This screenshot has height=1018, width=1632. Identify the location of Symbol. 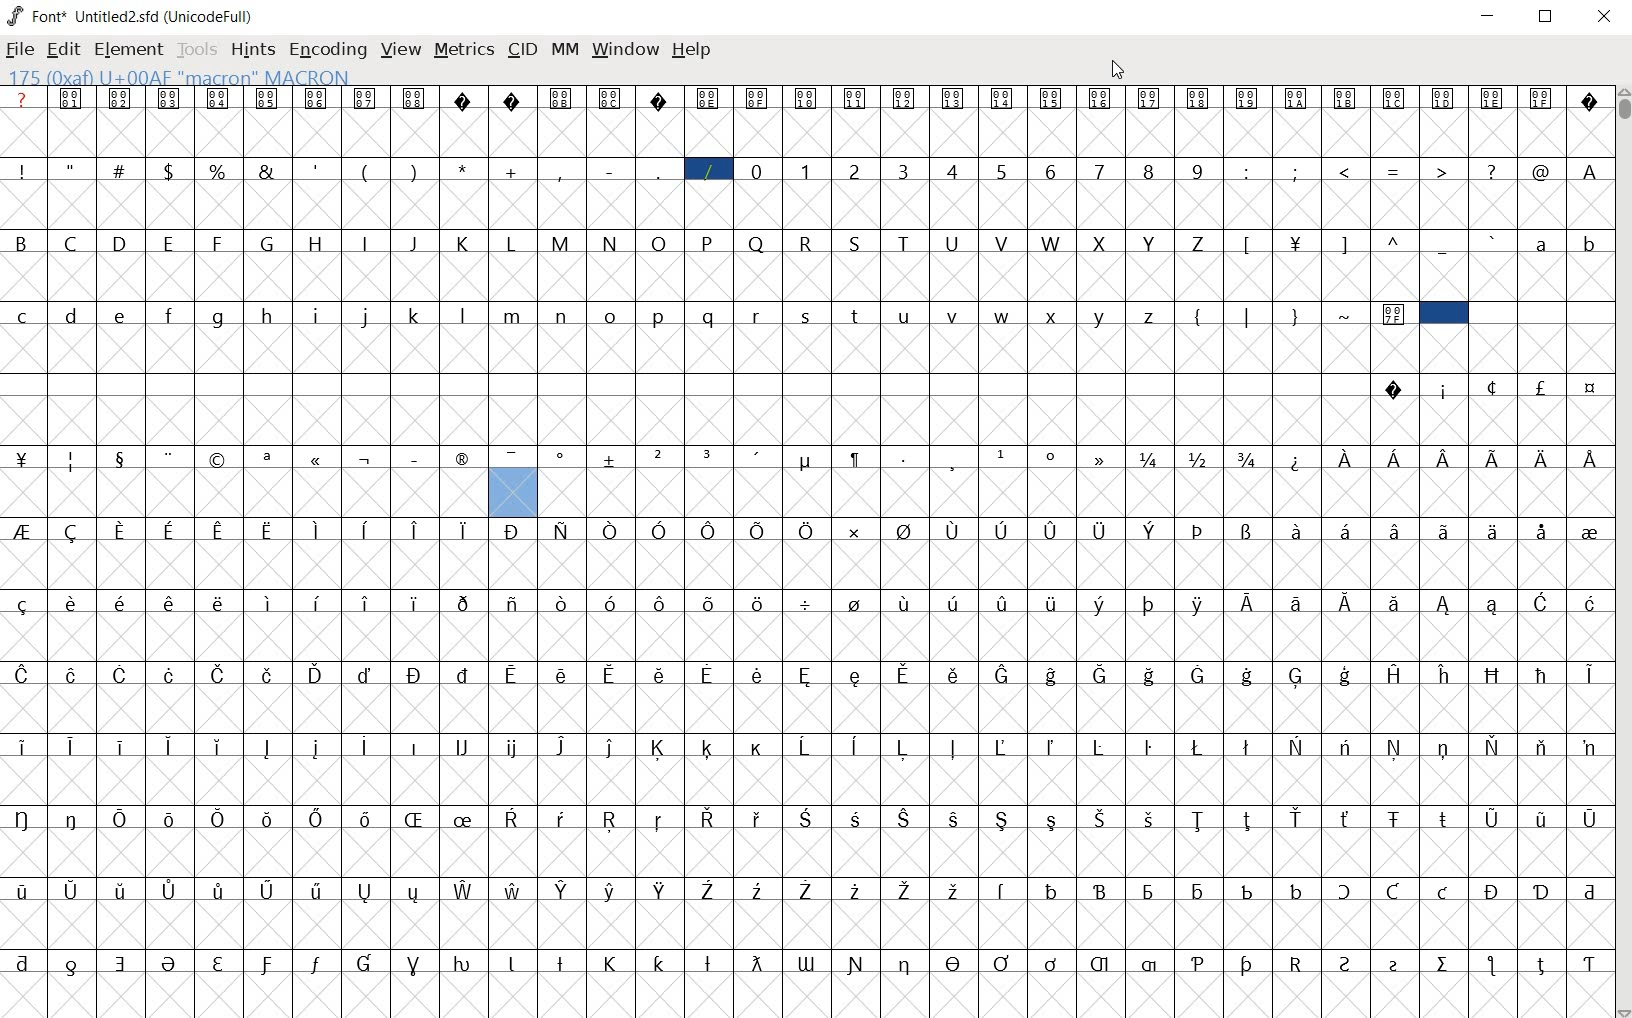
(1397, 391).